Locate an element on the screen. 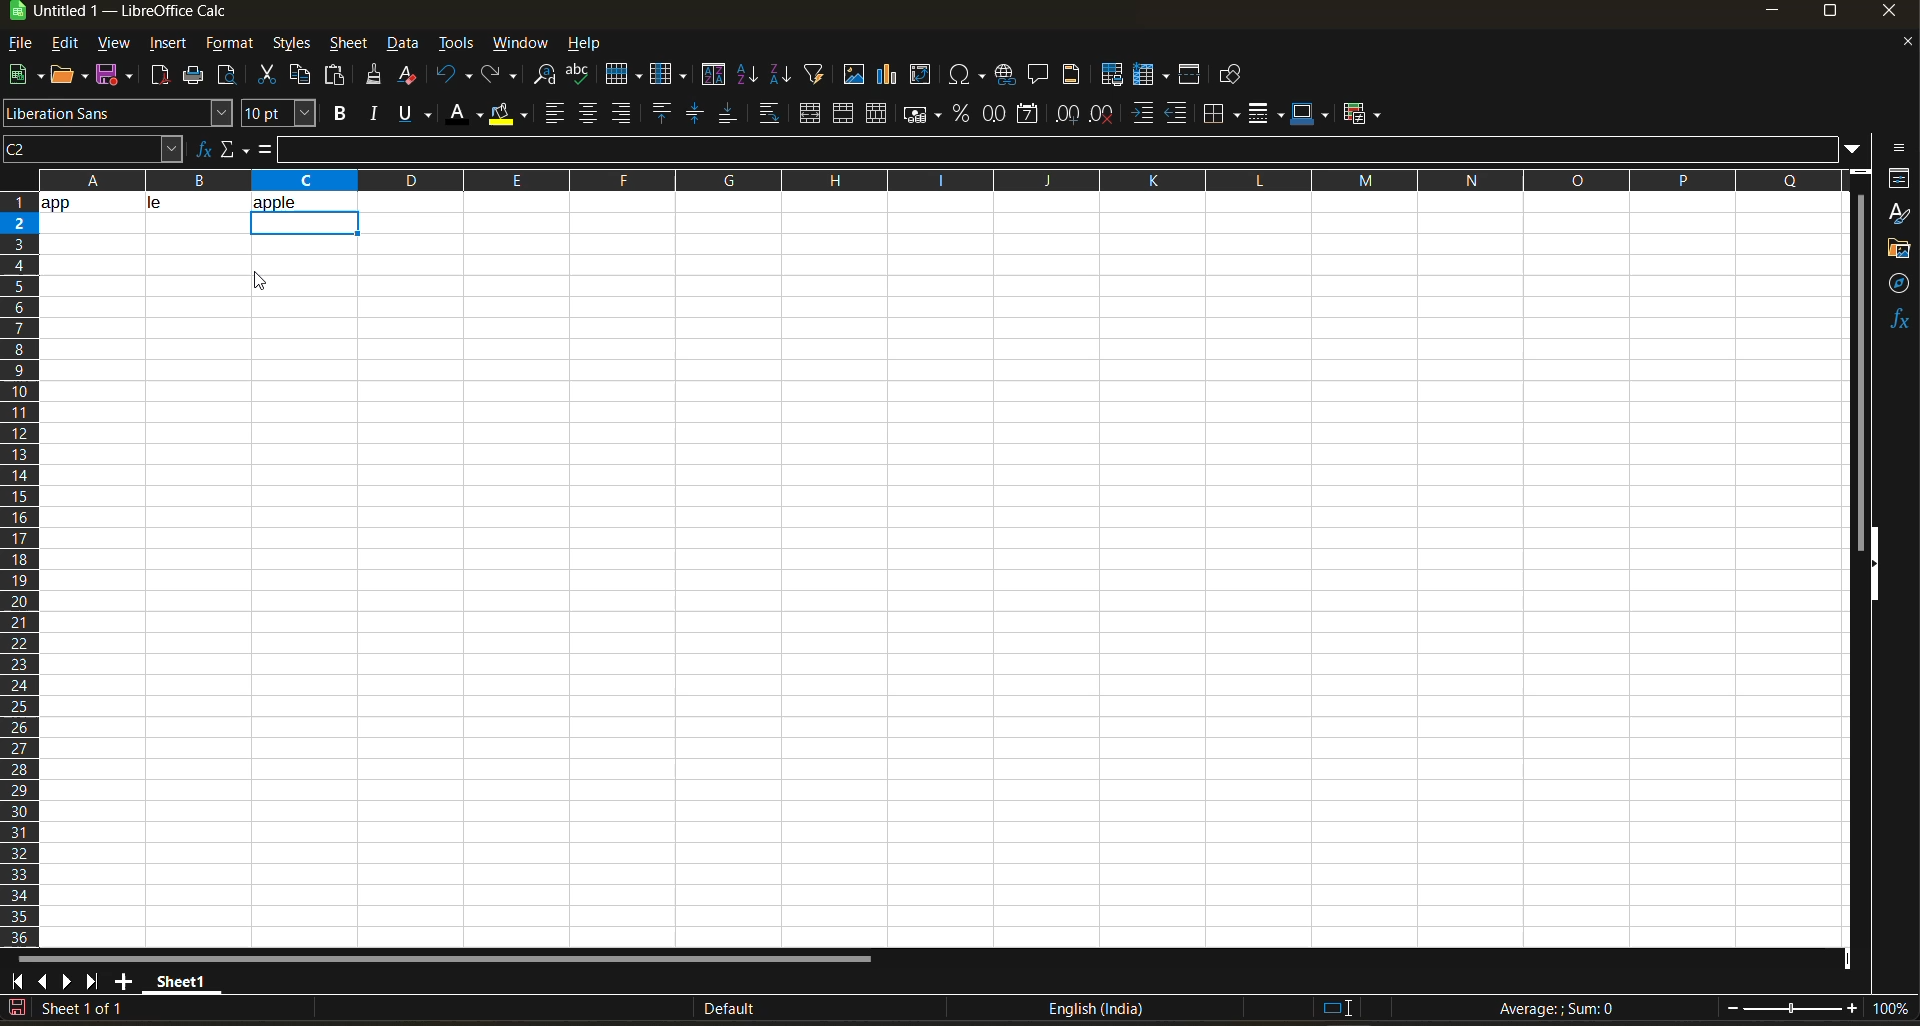 Image resolution: width=1920 pixels, height=1026 pixels. border style is located at coordinates (1265, 114).